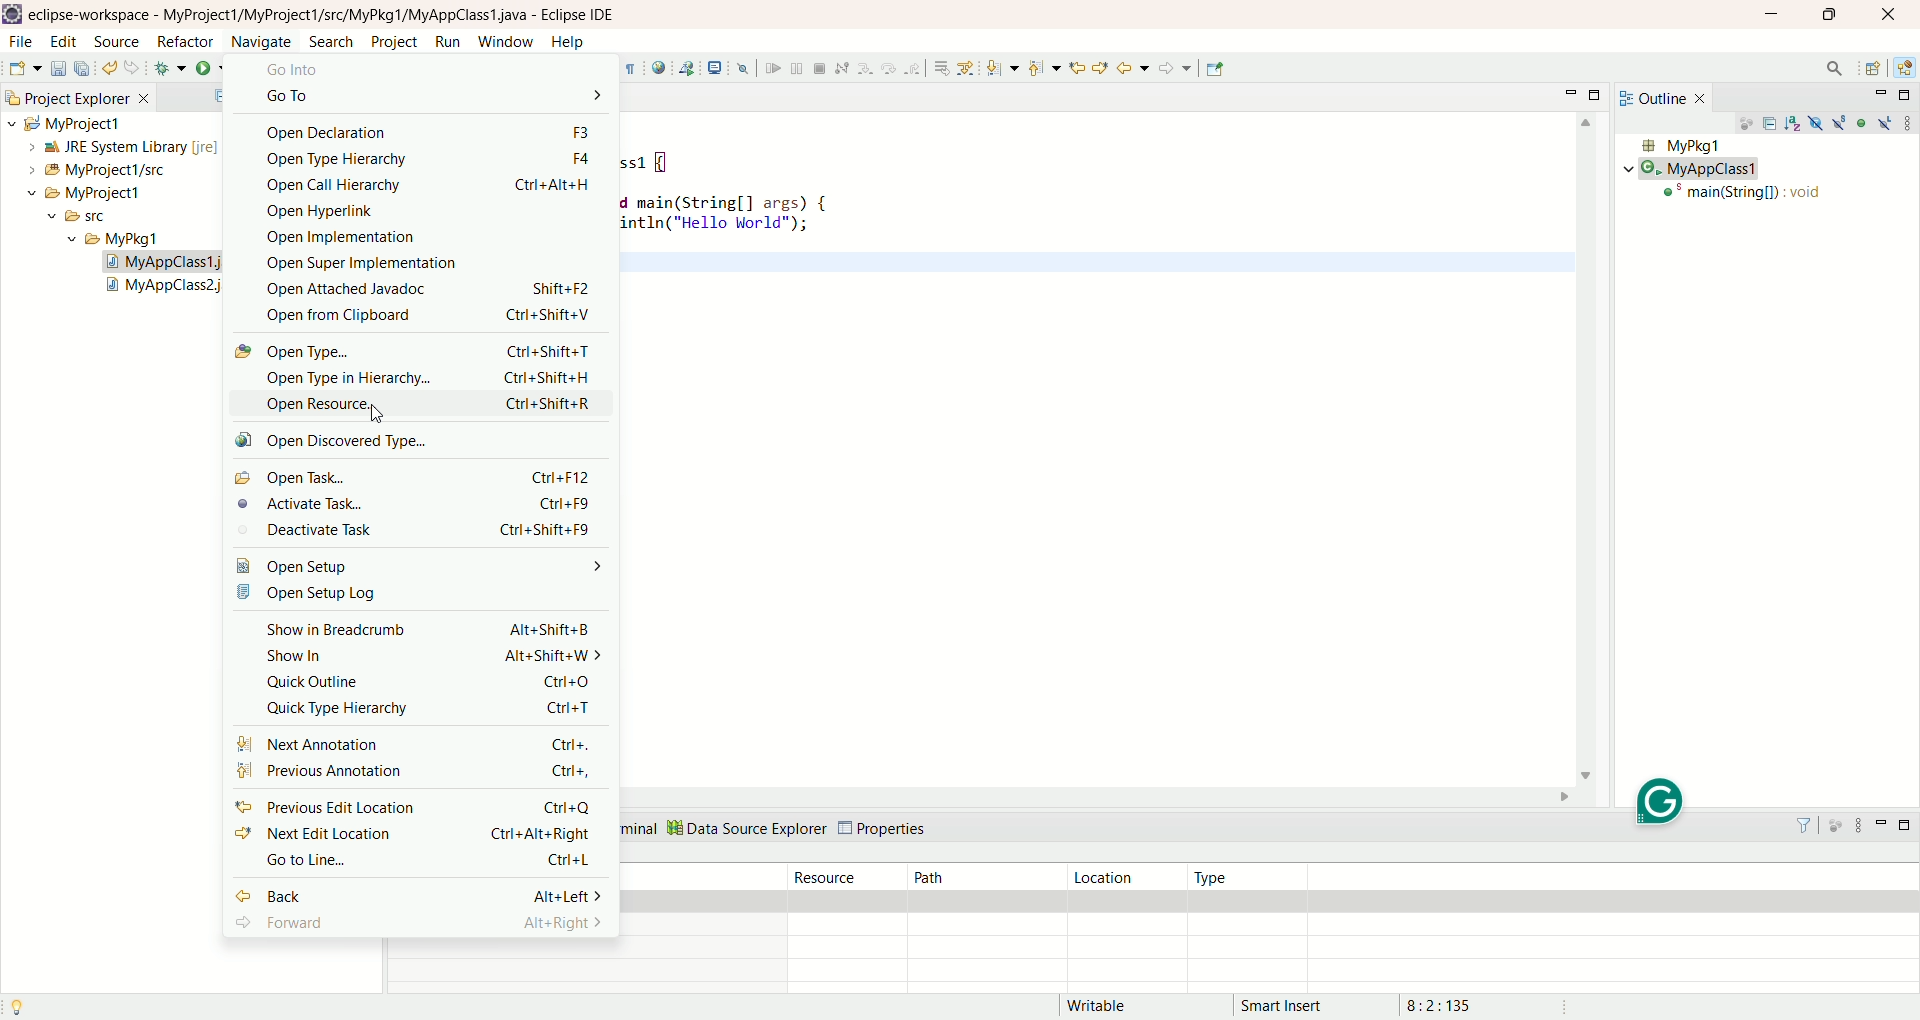  What do you see at coordinates (1075, 68) in the screenshot?
I see `previous edit location` at bounding box center [1075, 68].